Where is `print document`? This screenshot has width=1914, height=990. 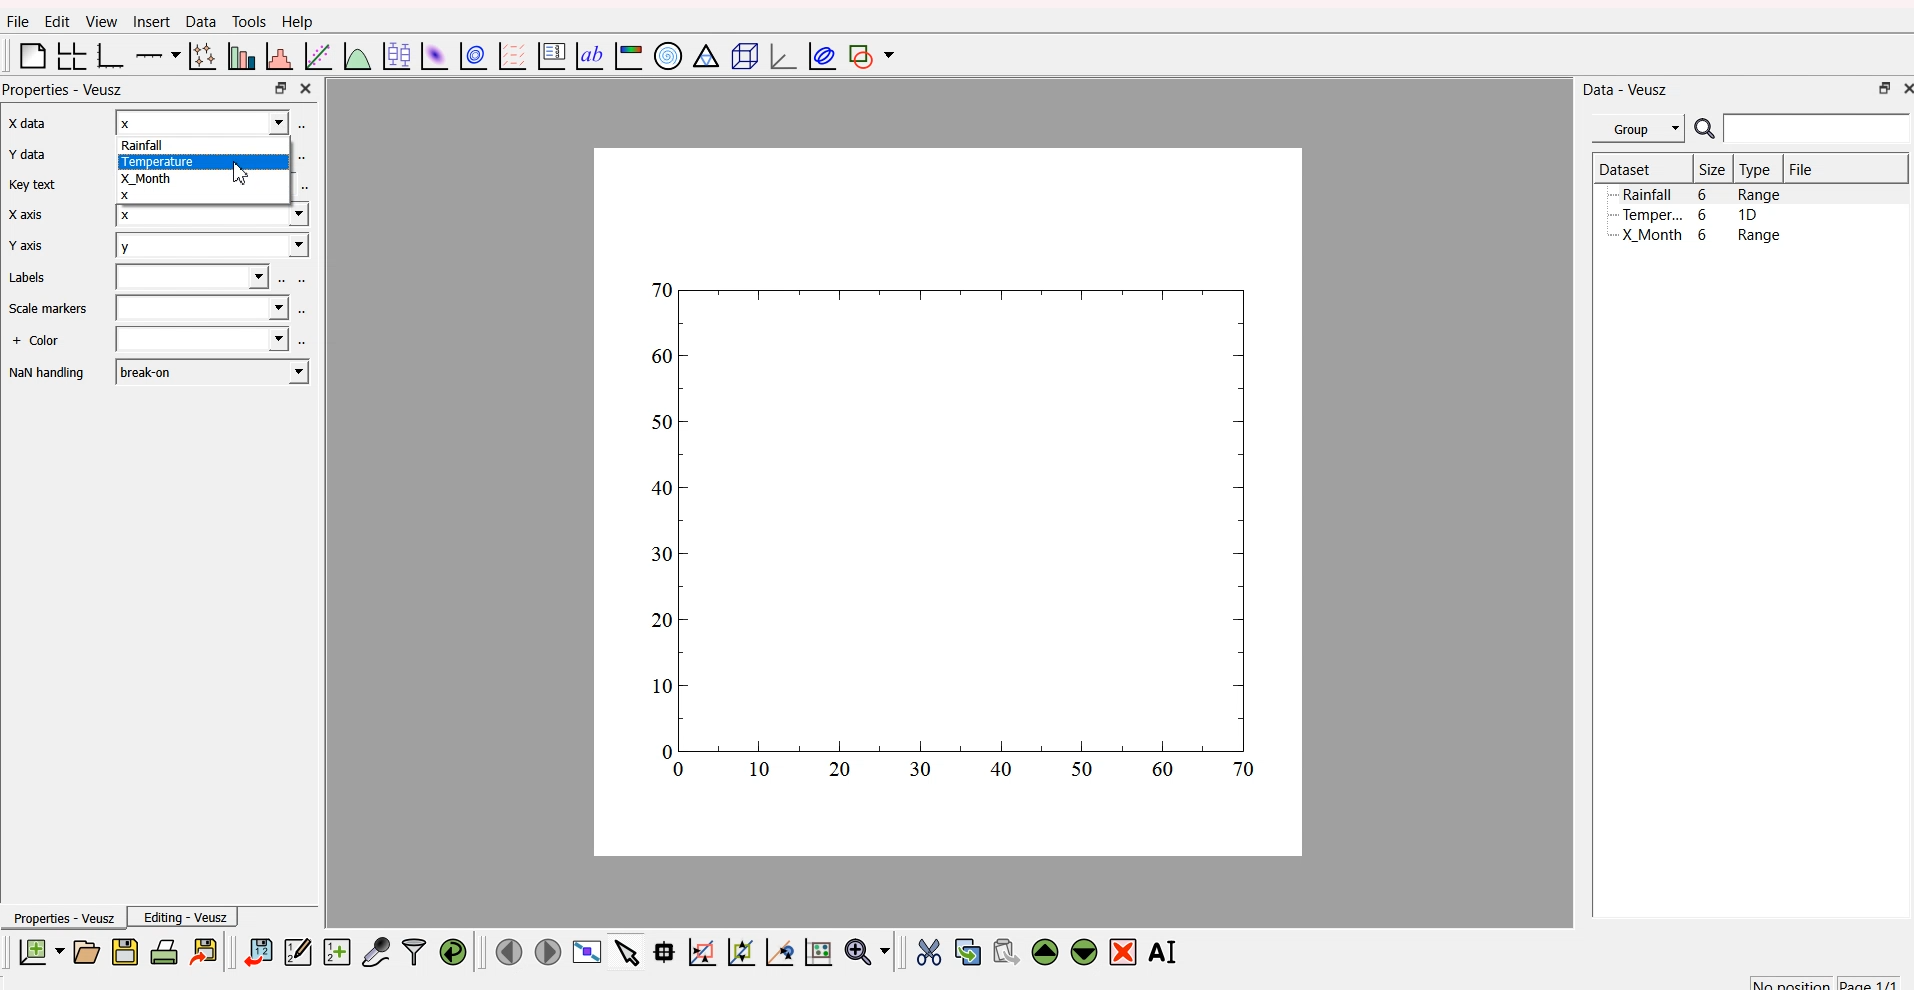
print document is located at coordinates (164, 951).